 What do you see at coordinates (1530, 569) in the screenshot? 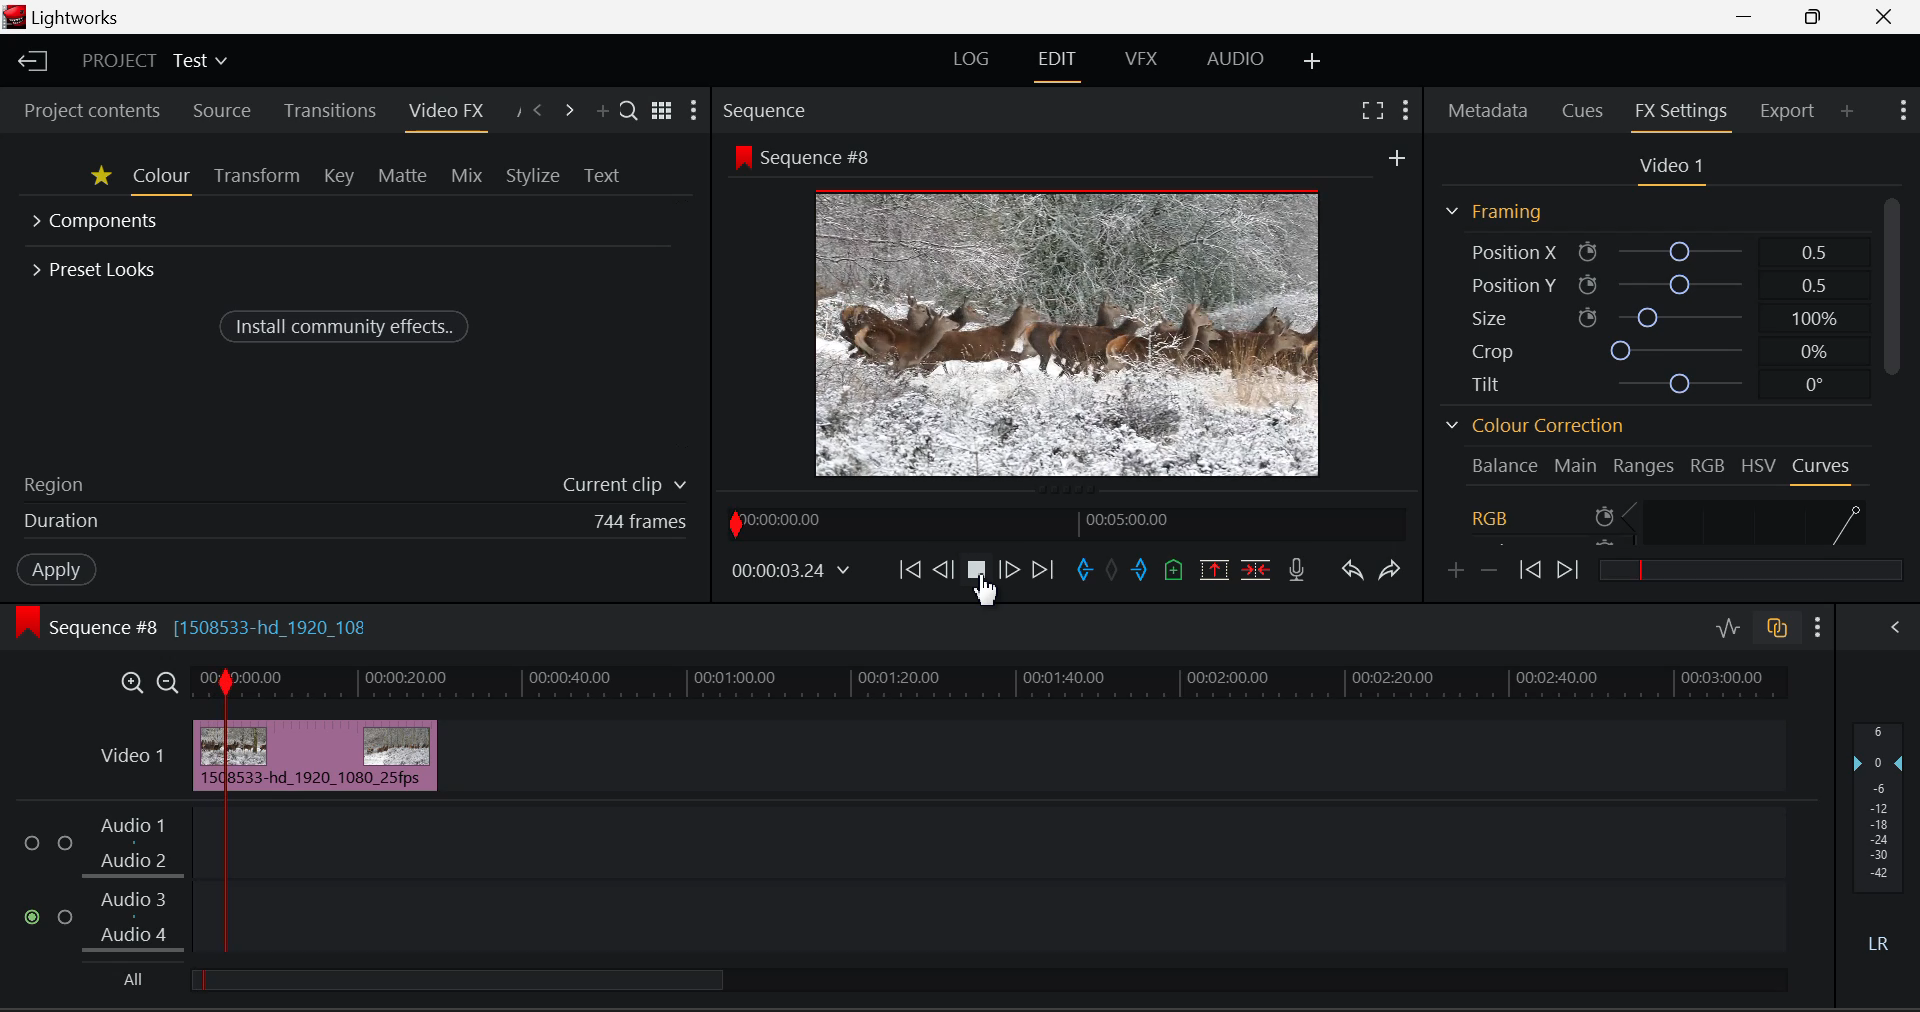
I see `Previous keyframe` at bounding box center [1530, 569].